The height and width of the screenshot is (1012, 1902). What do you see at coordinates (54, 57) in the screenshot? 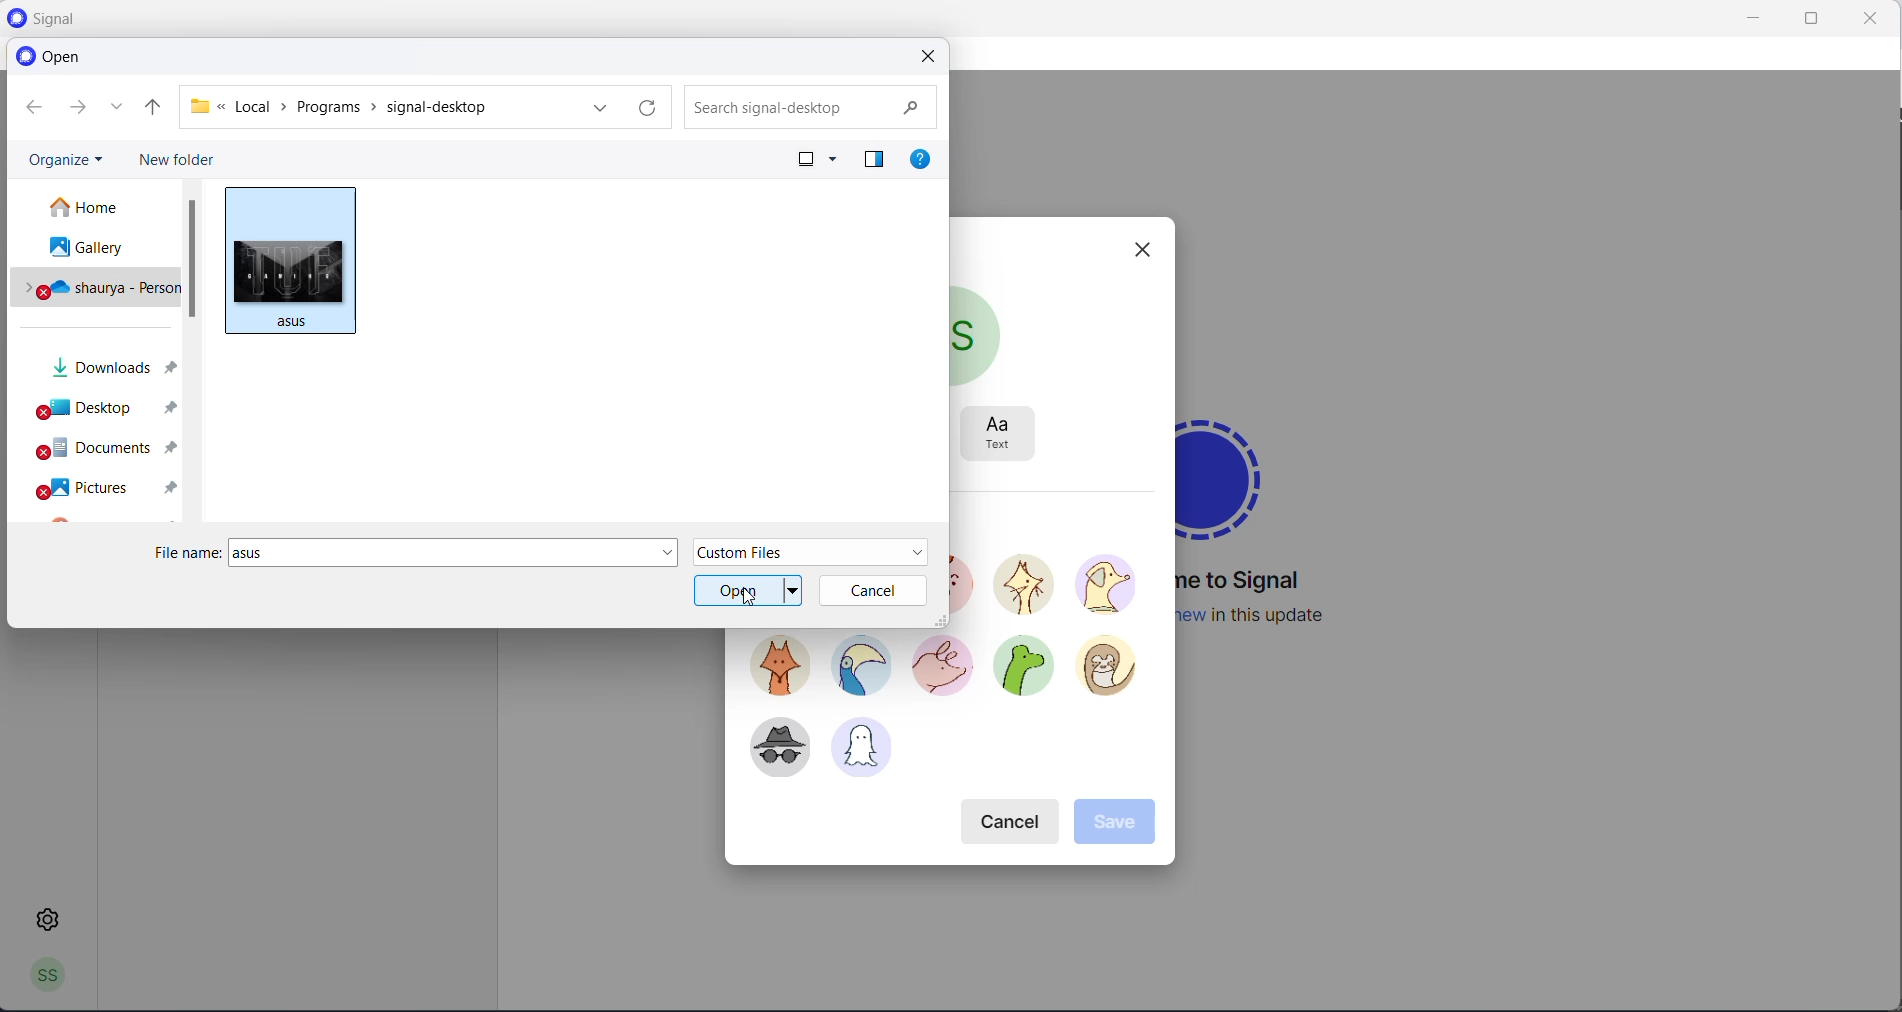
I see `open heading` at bounding box center [54, 57].